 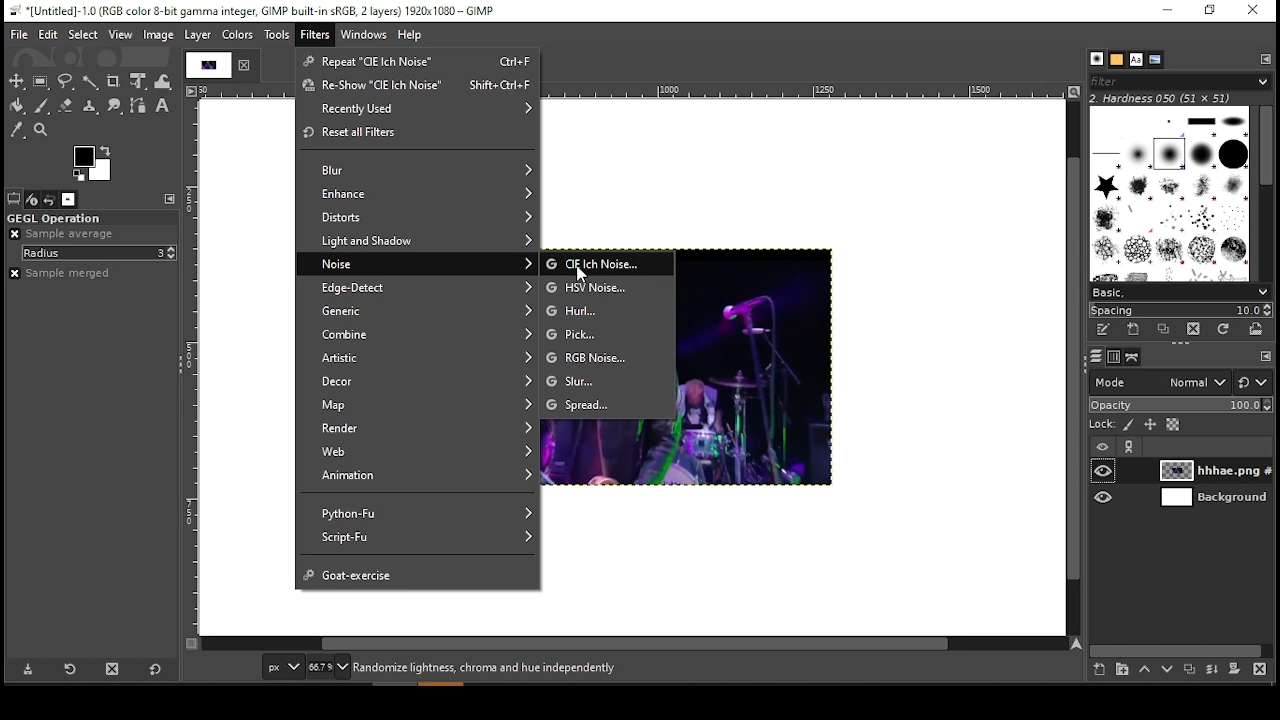 I want to click on edit, so click(x=49, y=34).